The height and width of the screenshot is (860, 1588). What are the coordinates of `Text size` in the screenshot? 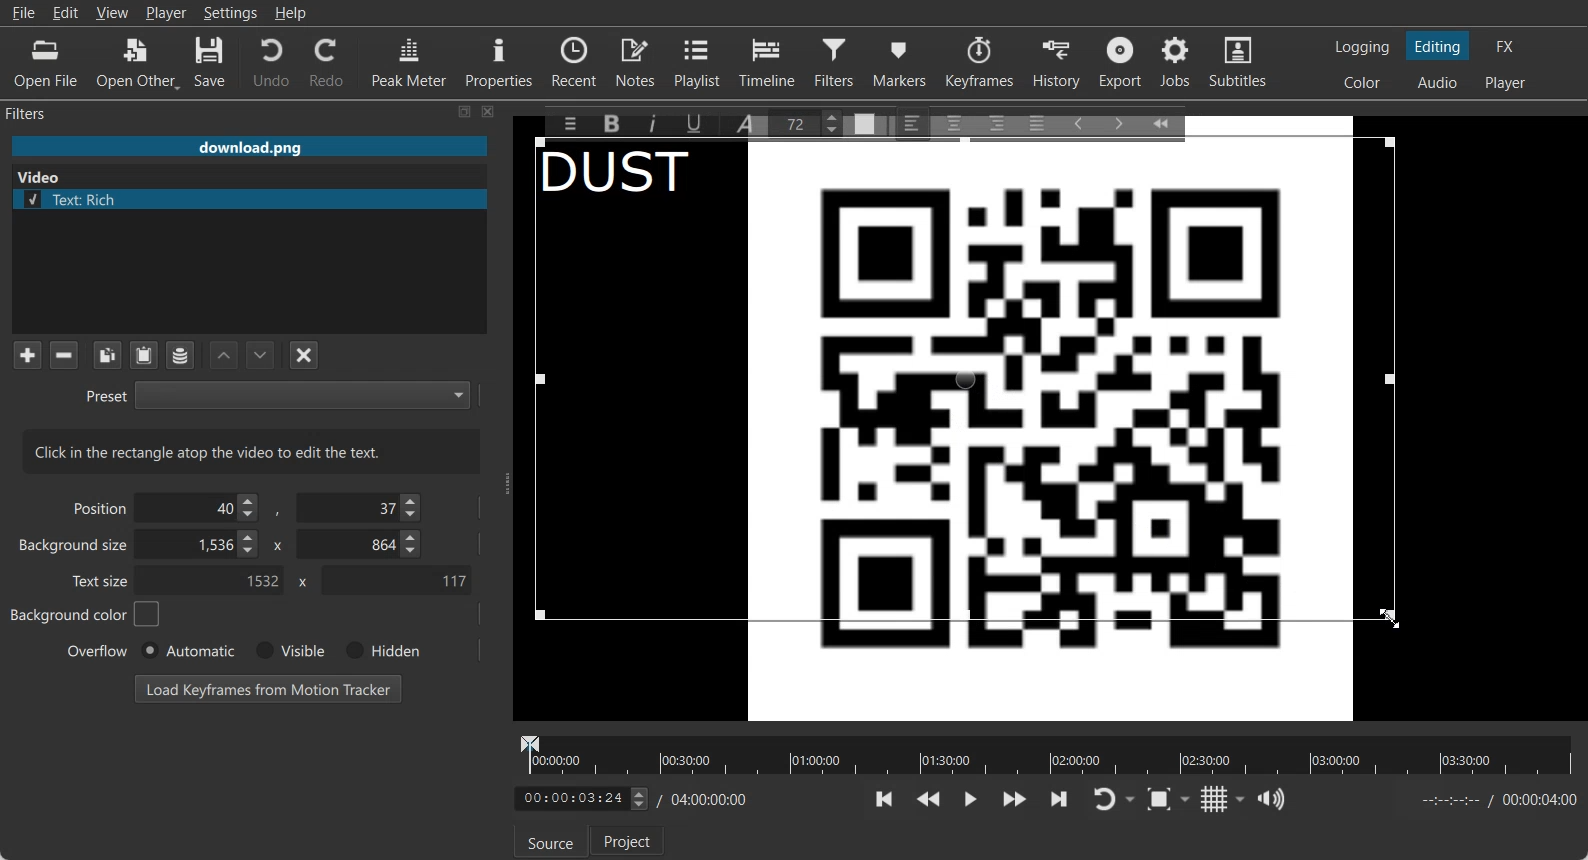 It's located at (102, 580).